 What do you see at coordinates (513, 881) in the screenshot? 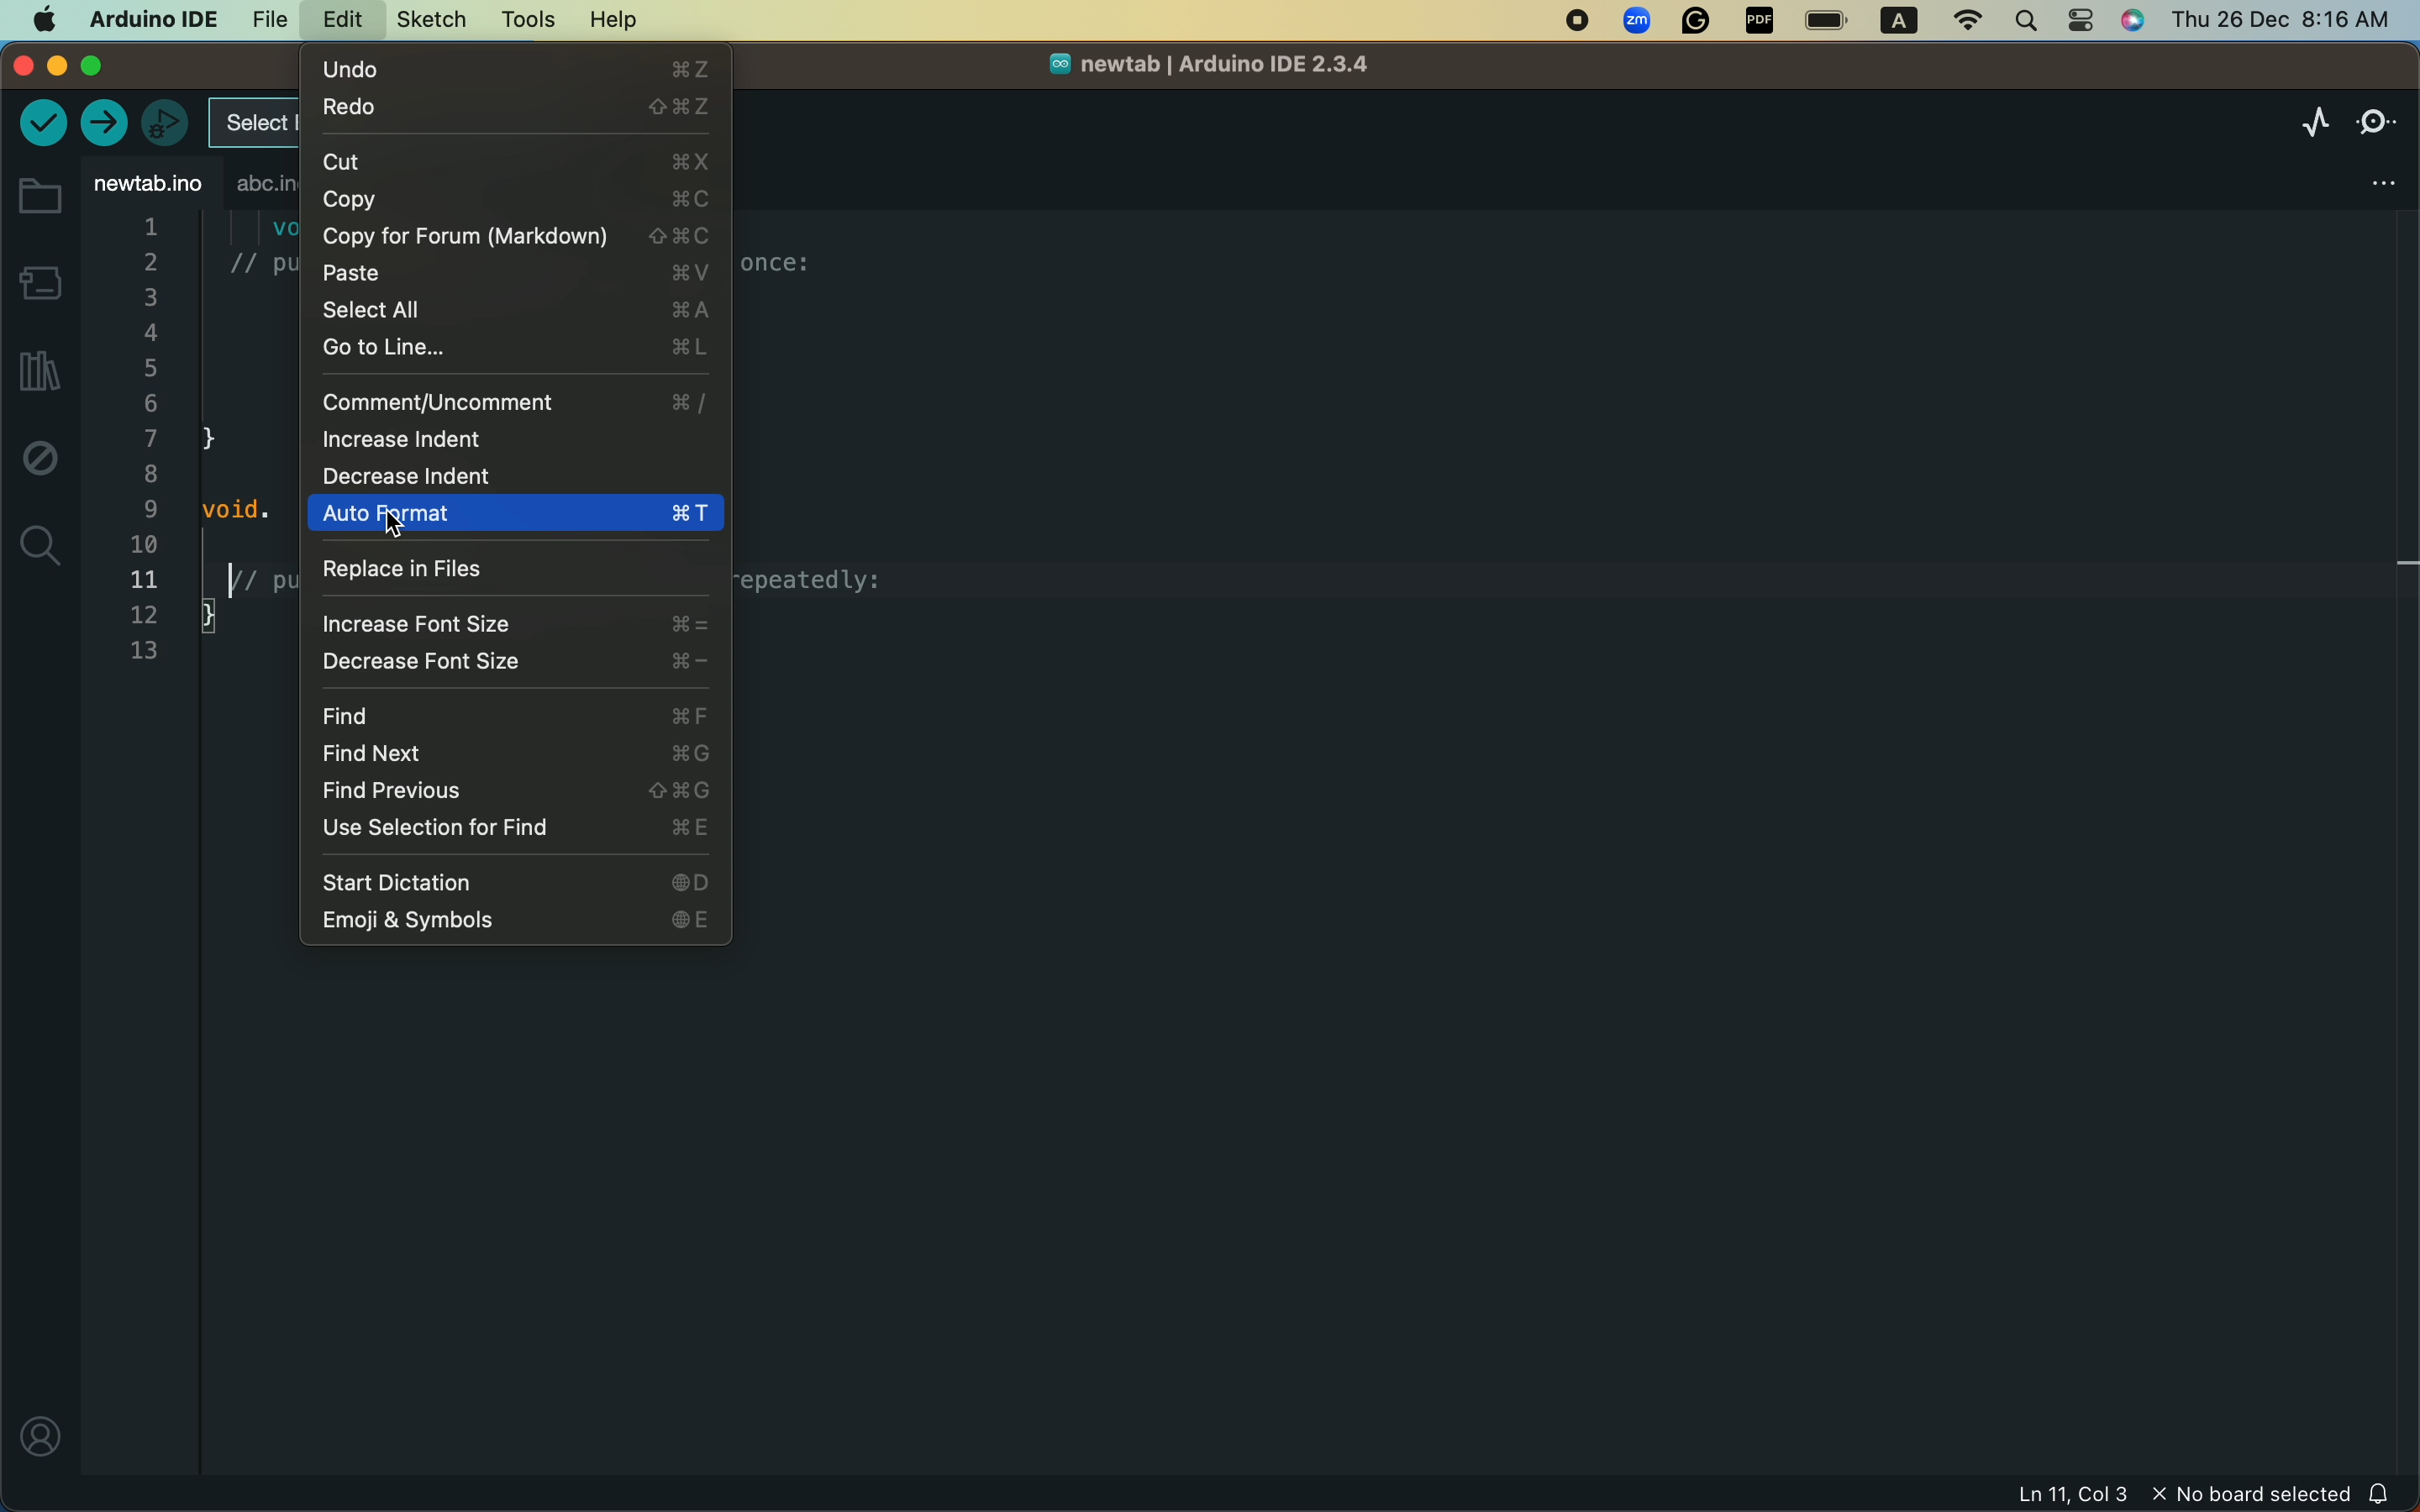
I see `dictation` at bounding box center [513, 881].